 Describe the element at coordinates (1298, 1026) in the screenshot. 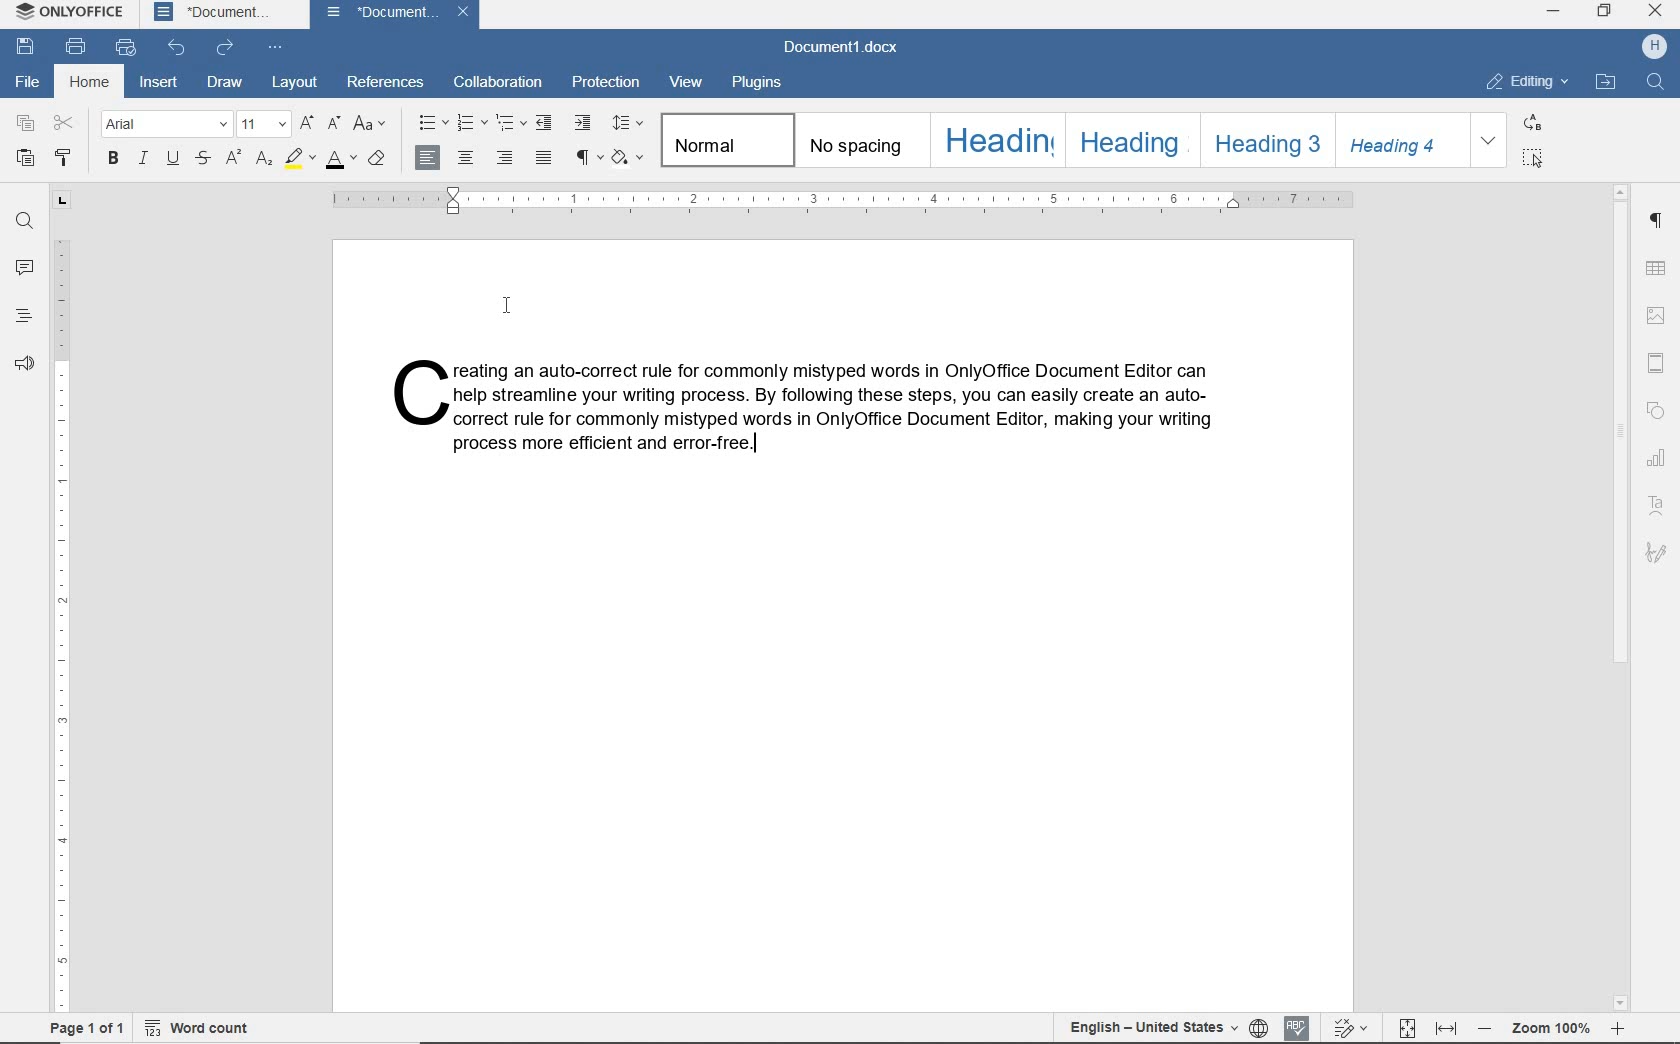

I see `SPELL CHECKING` at that location.